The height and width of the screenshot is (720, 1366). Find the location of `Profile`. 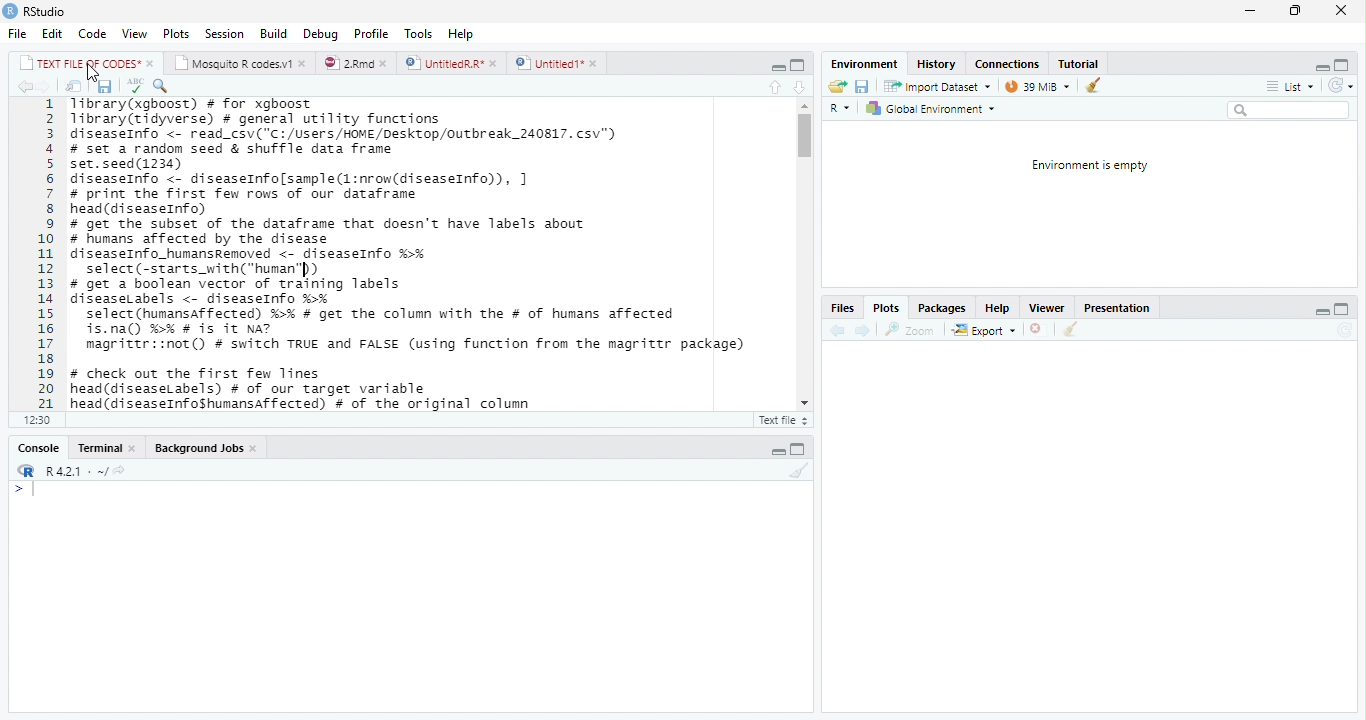

Profile is located at coordinates (372, 33).